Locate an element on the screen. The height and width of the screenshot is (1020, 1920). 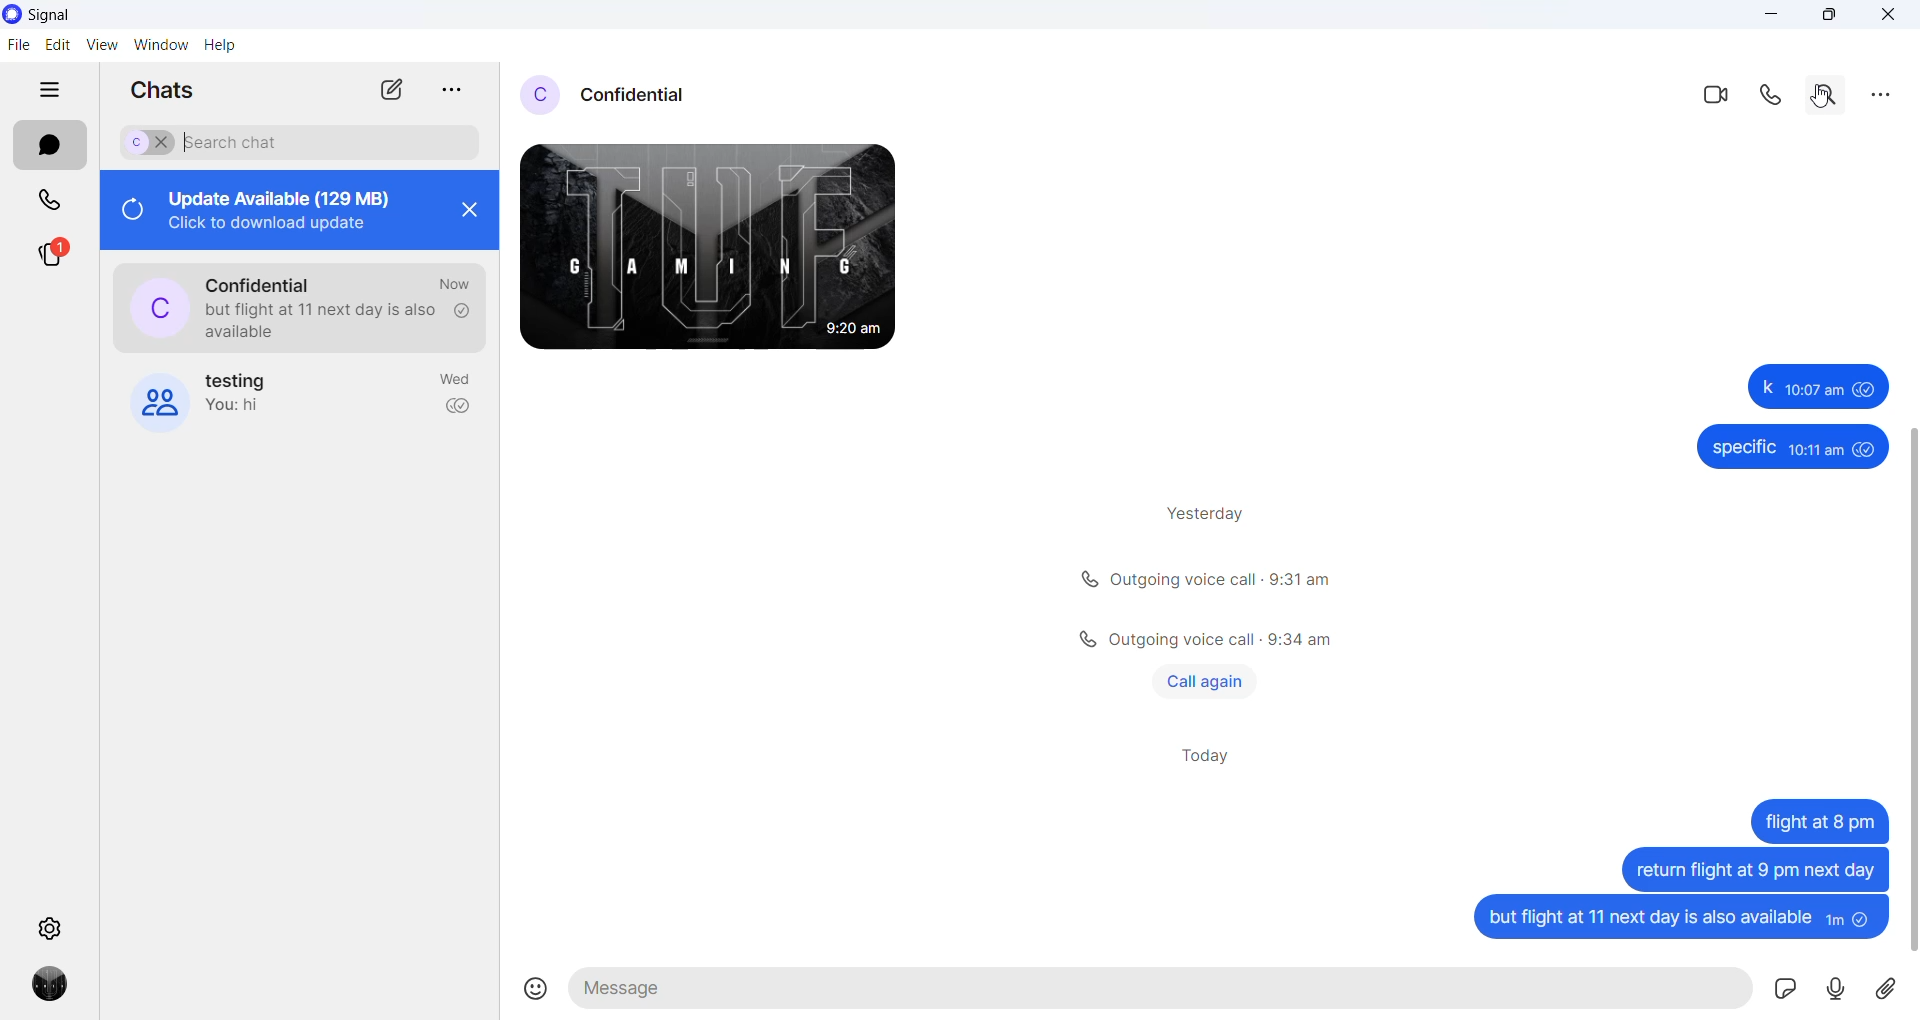
video call is located at coordinates (1721, 93).